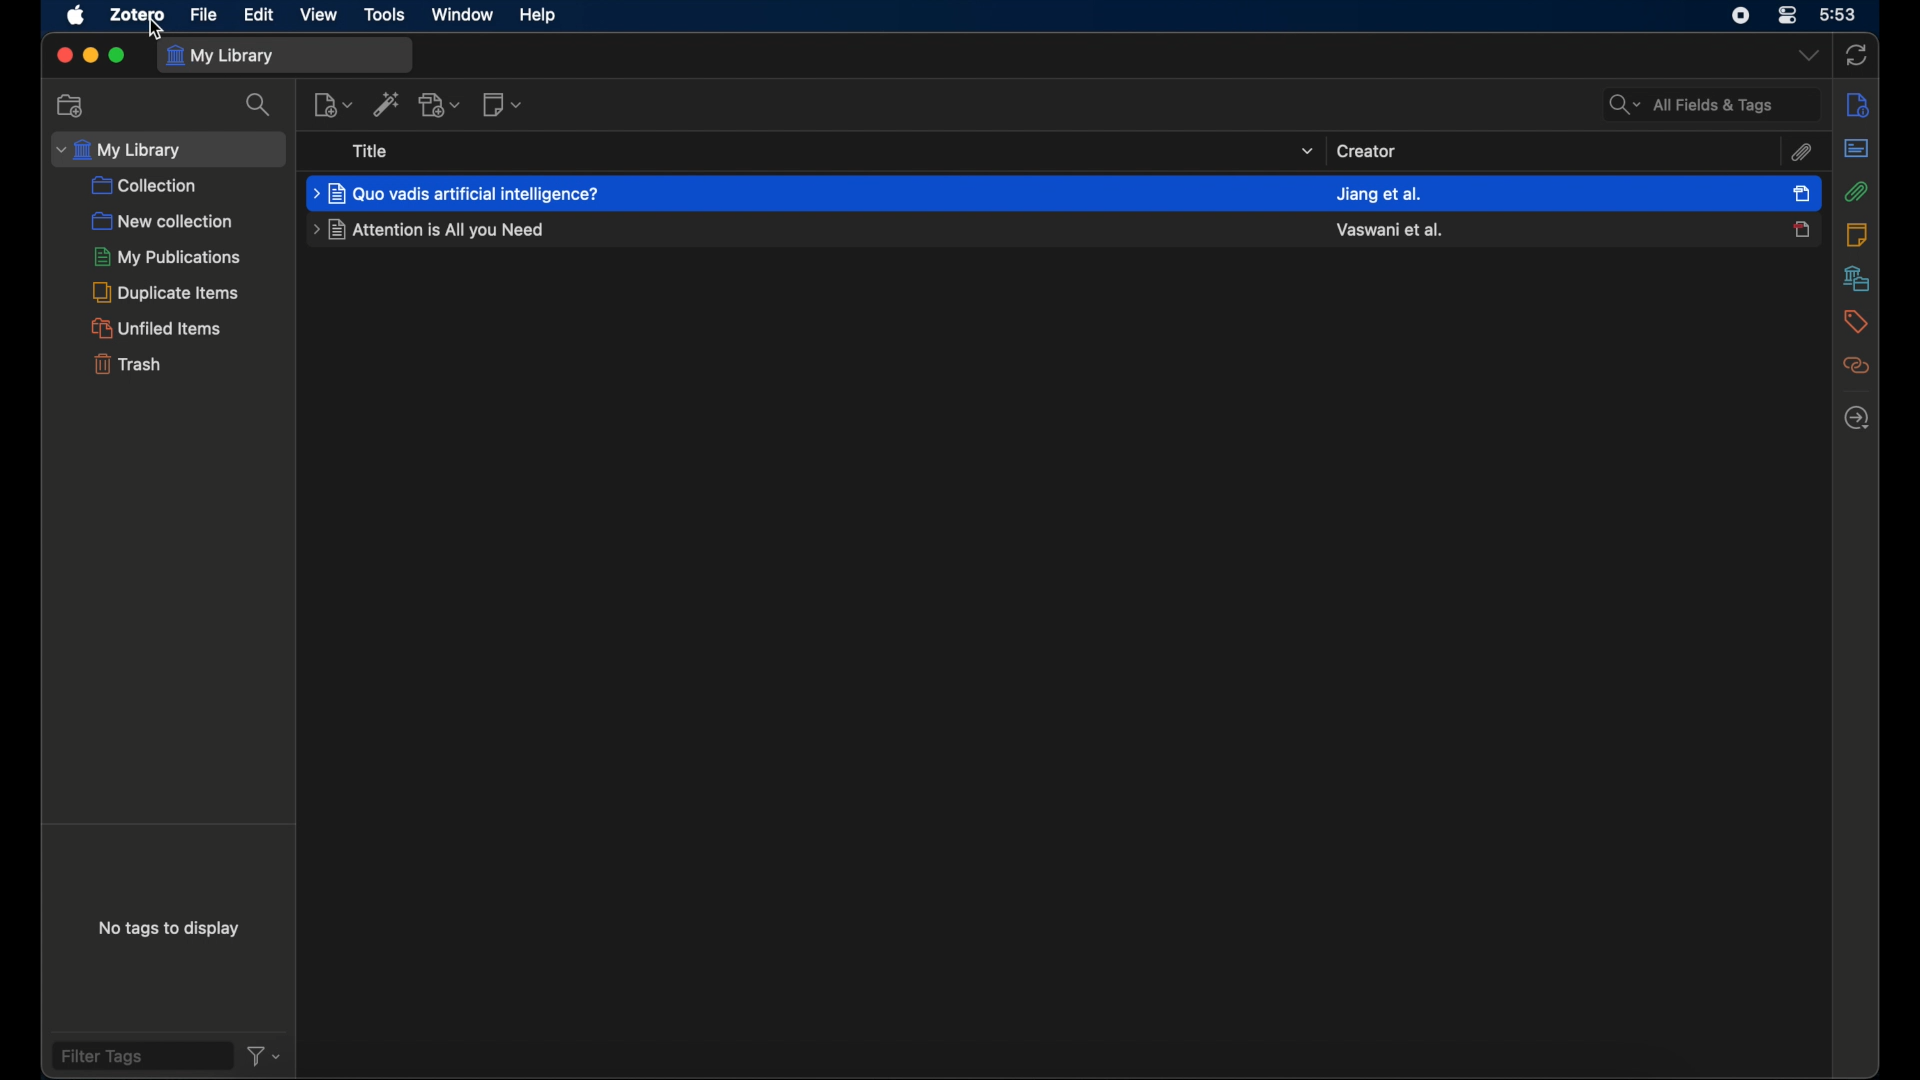  Describe the element at coordinates (75, 16) in the screenshot. I see `apple icon` at that location.